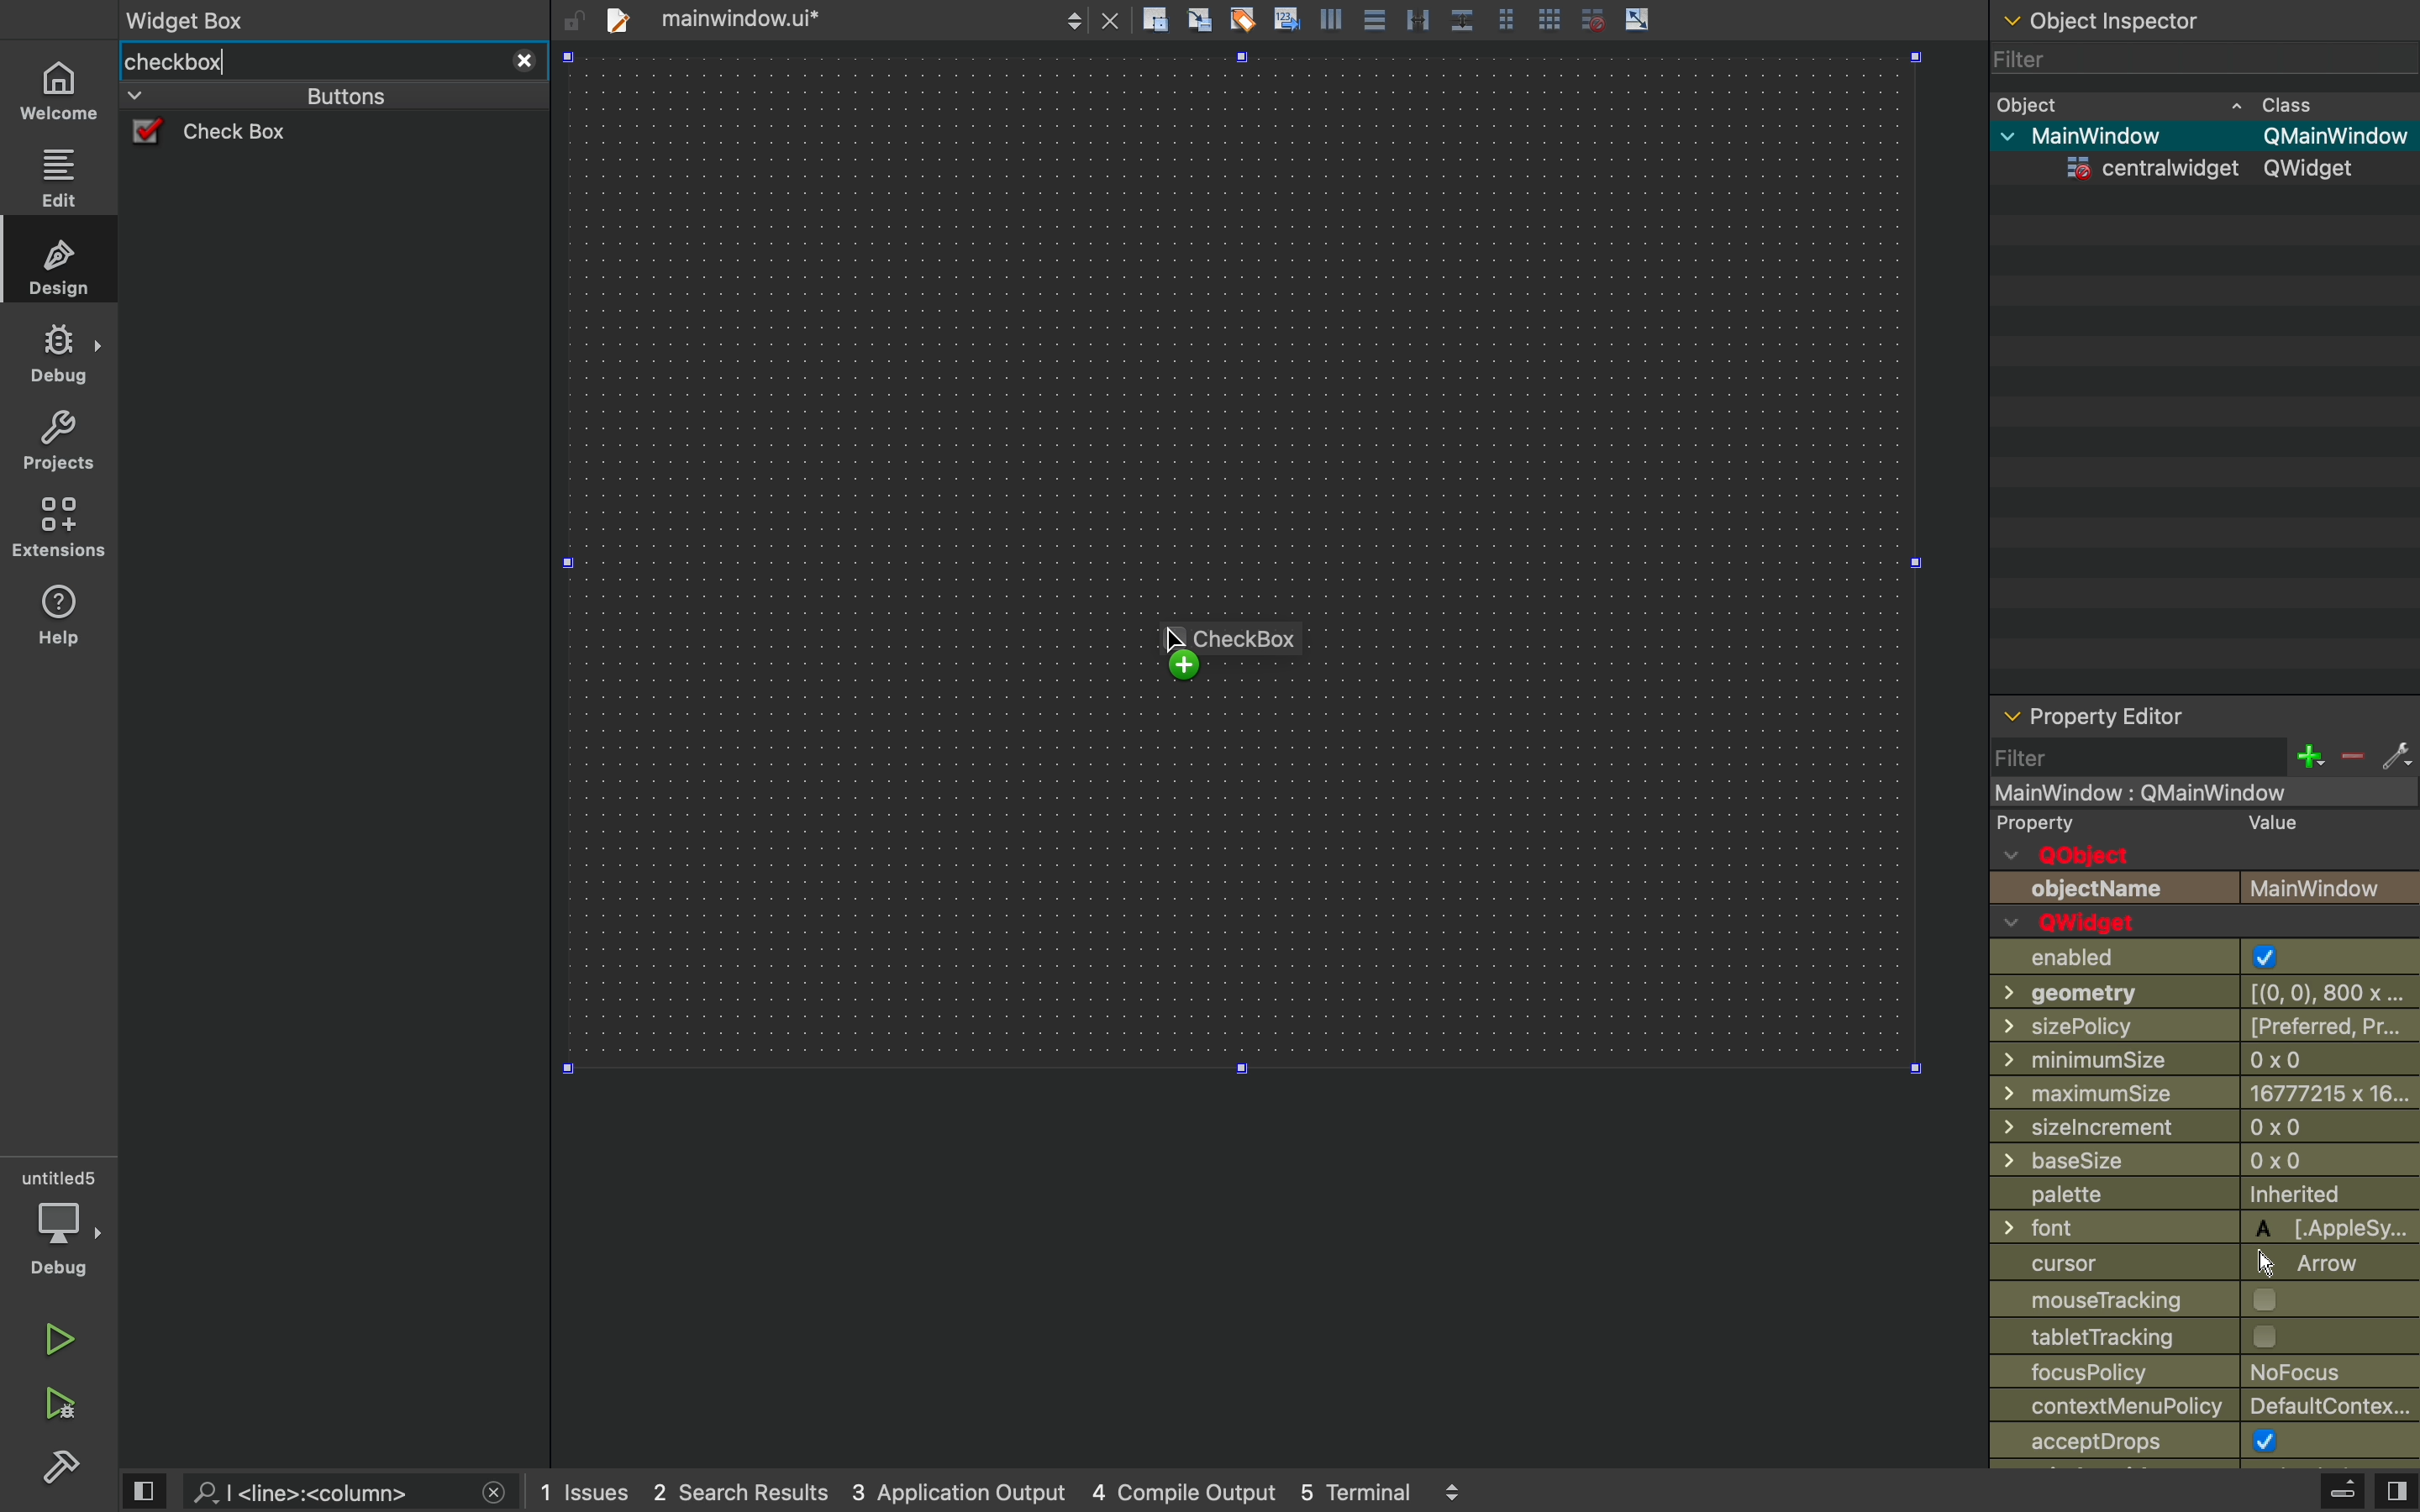 The width and height of the screenshot is (2420, 1512). Describe the element at coordinates (58, 354) in the screenshot. I see `debug` at that location.